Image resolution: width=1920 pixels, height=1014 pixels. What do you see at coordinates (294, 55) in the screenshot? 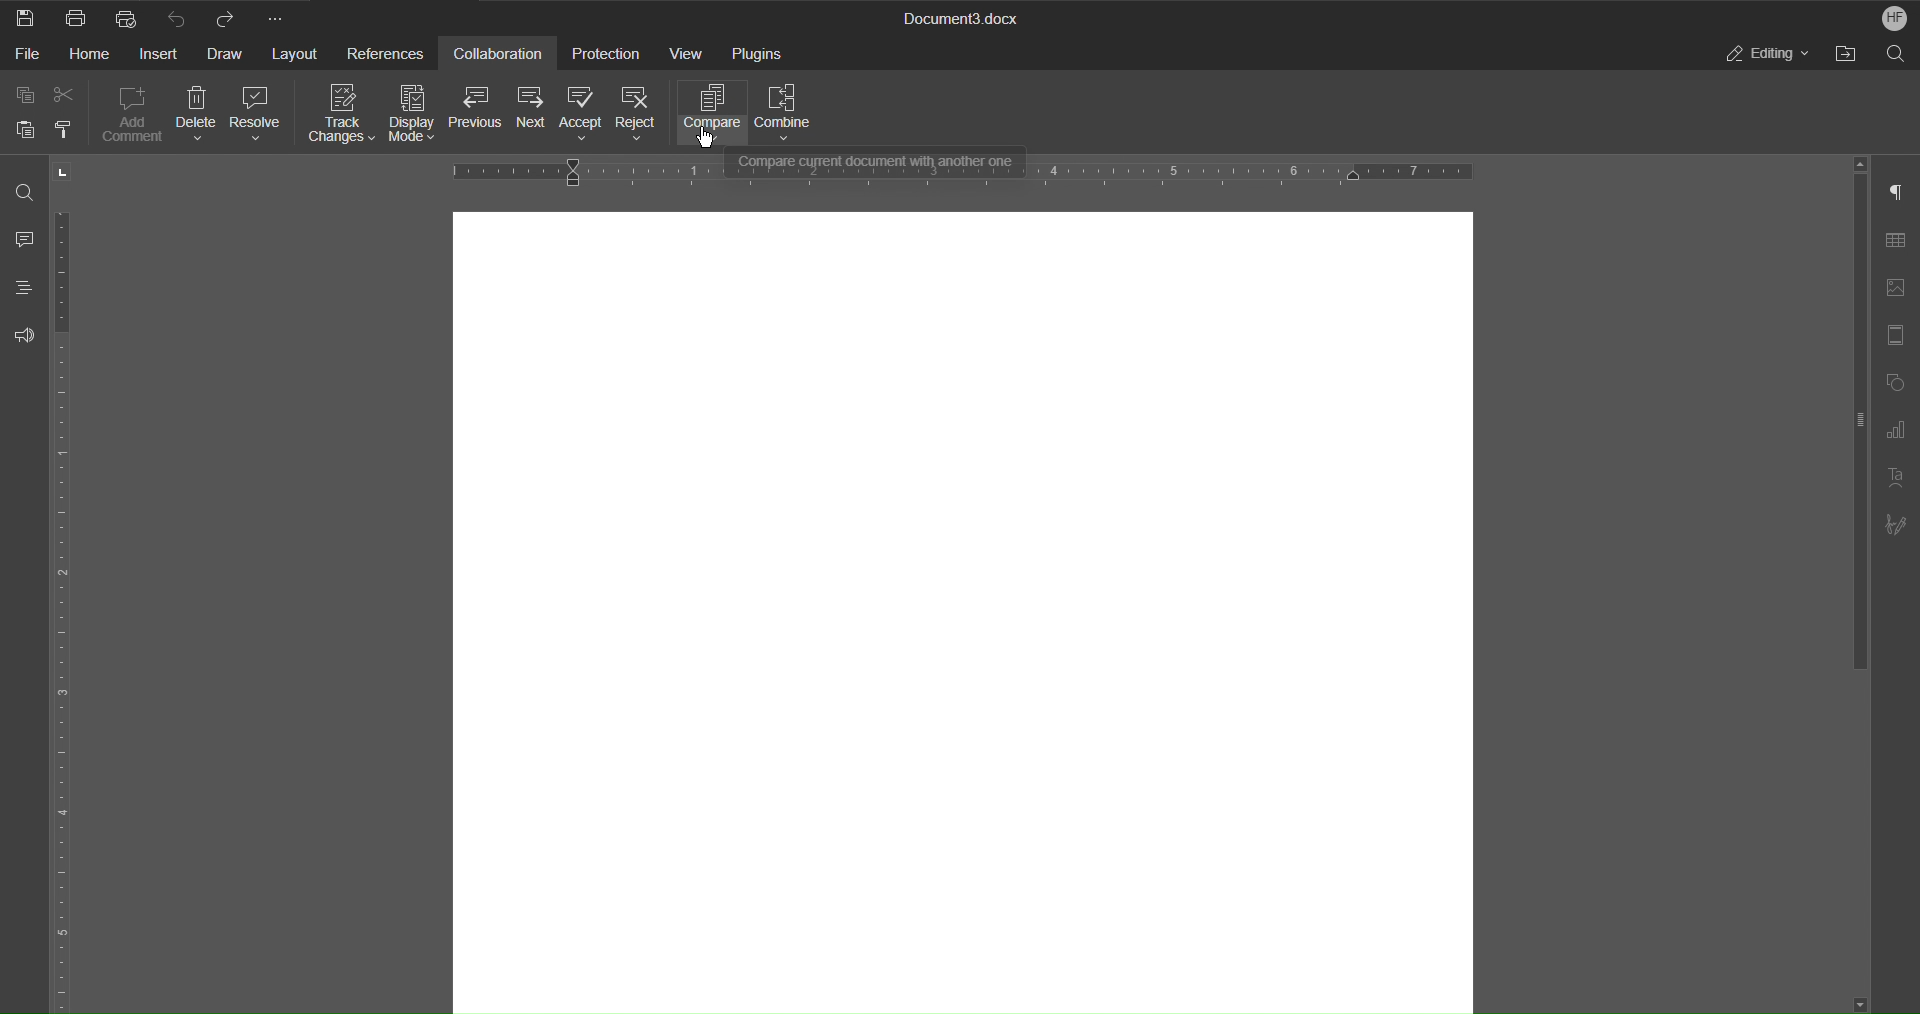
I see `Layout` at bounding box center [294, 55].